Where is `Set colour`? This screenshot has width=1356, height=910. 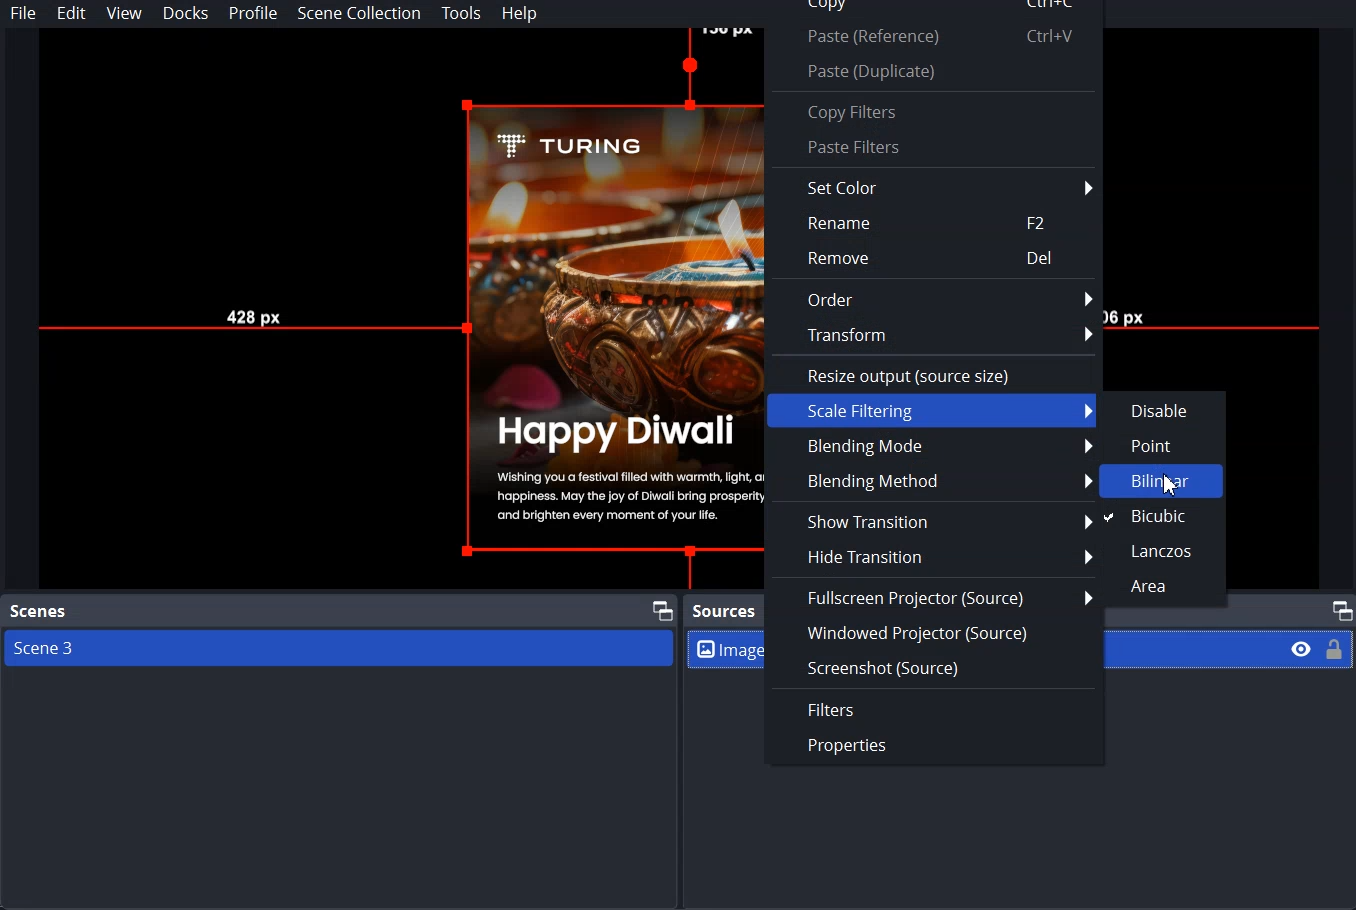
Set colour is located at coordinates (934, 186).